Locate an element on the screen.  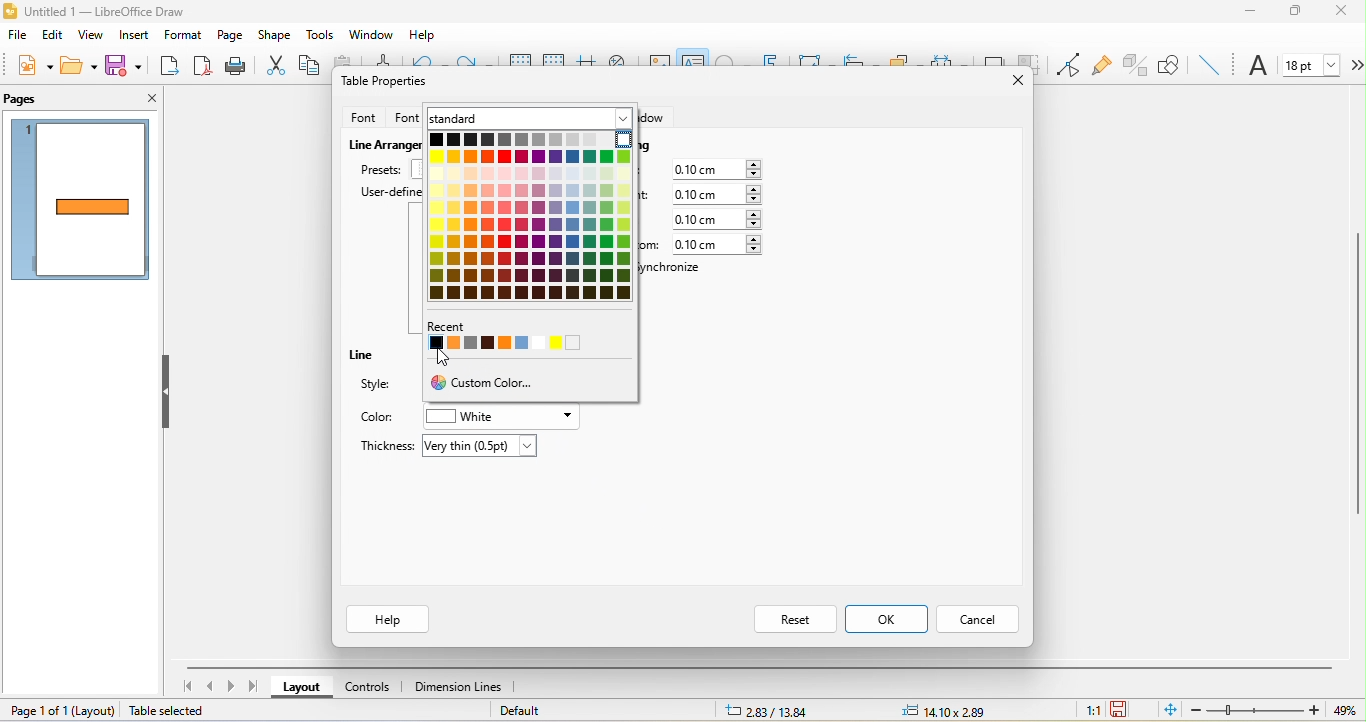
line is located at coordinates (368, 357).